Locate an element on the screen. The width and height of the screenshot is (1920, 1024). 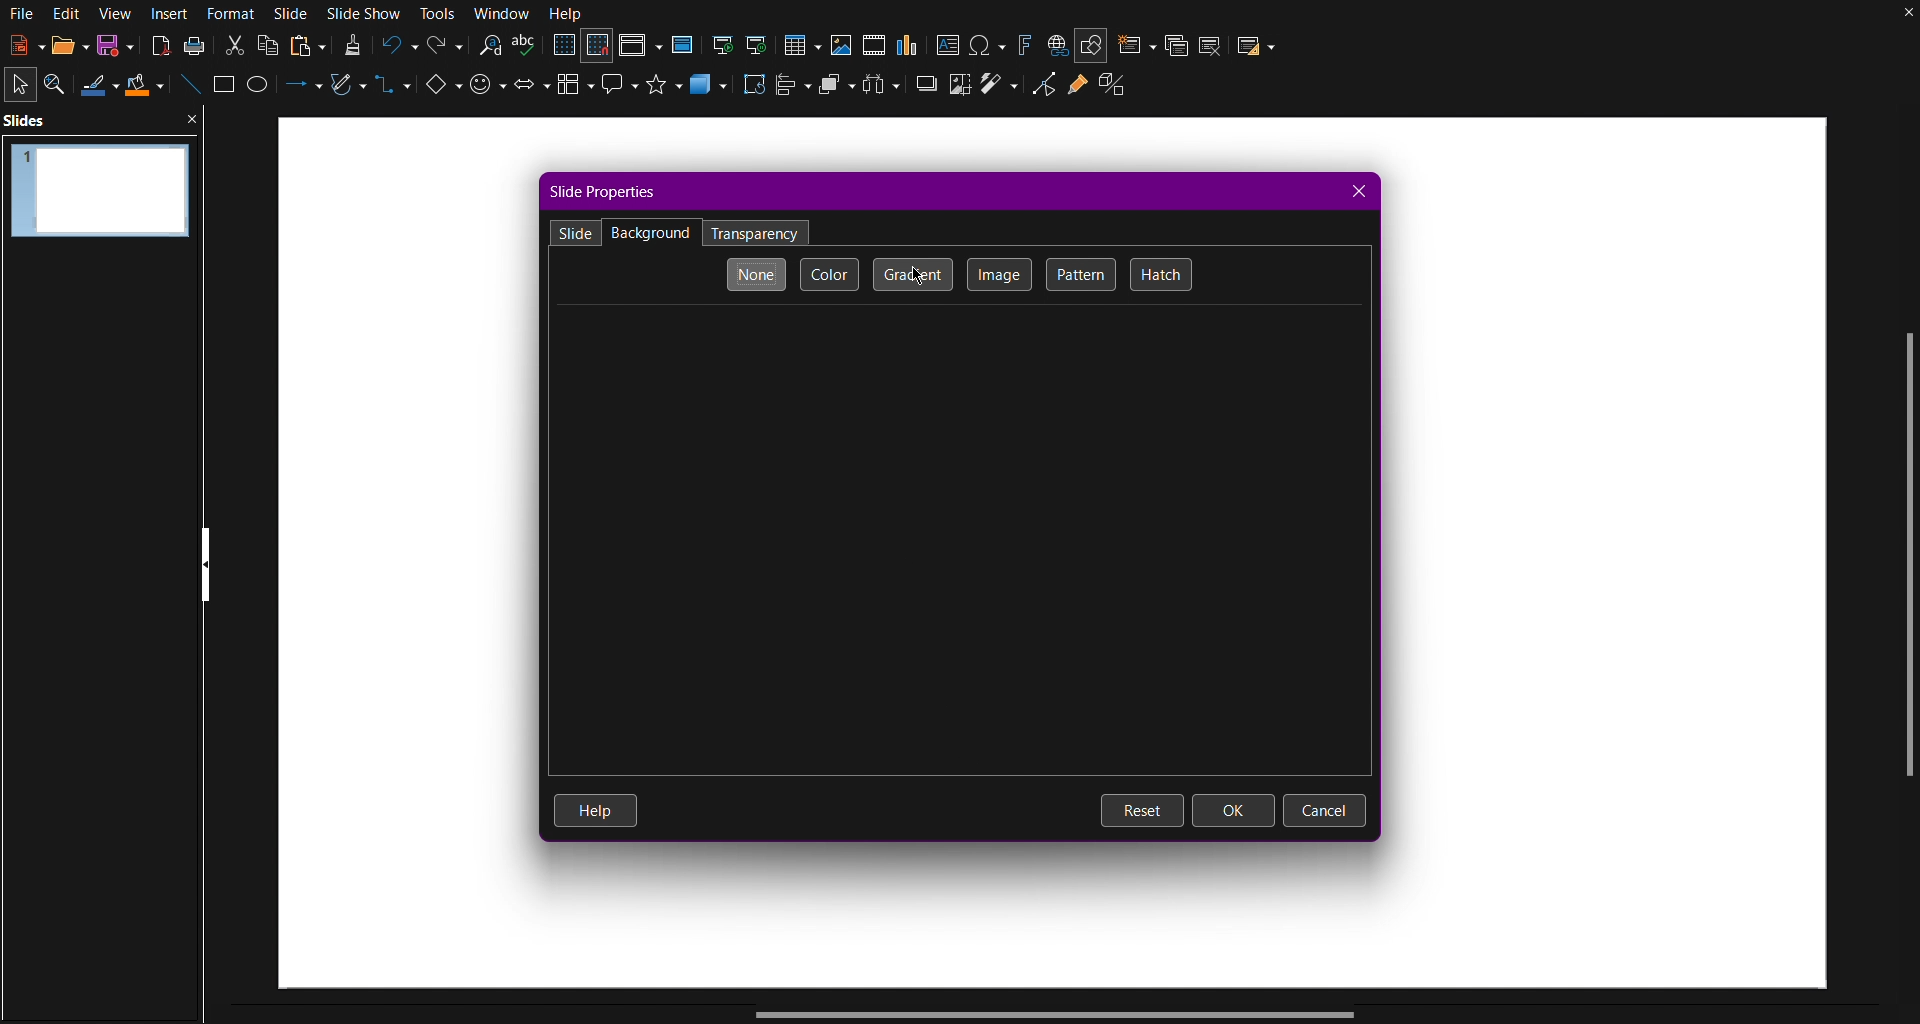
Undo is located at coordinates (397, 46).